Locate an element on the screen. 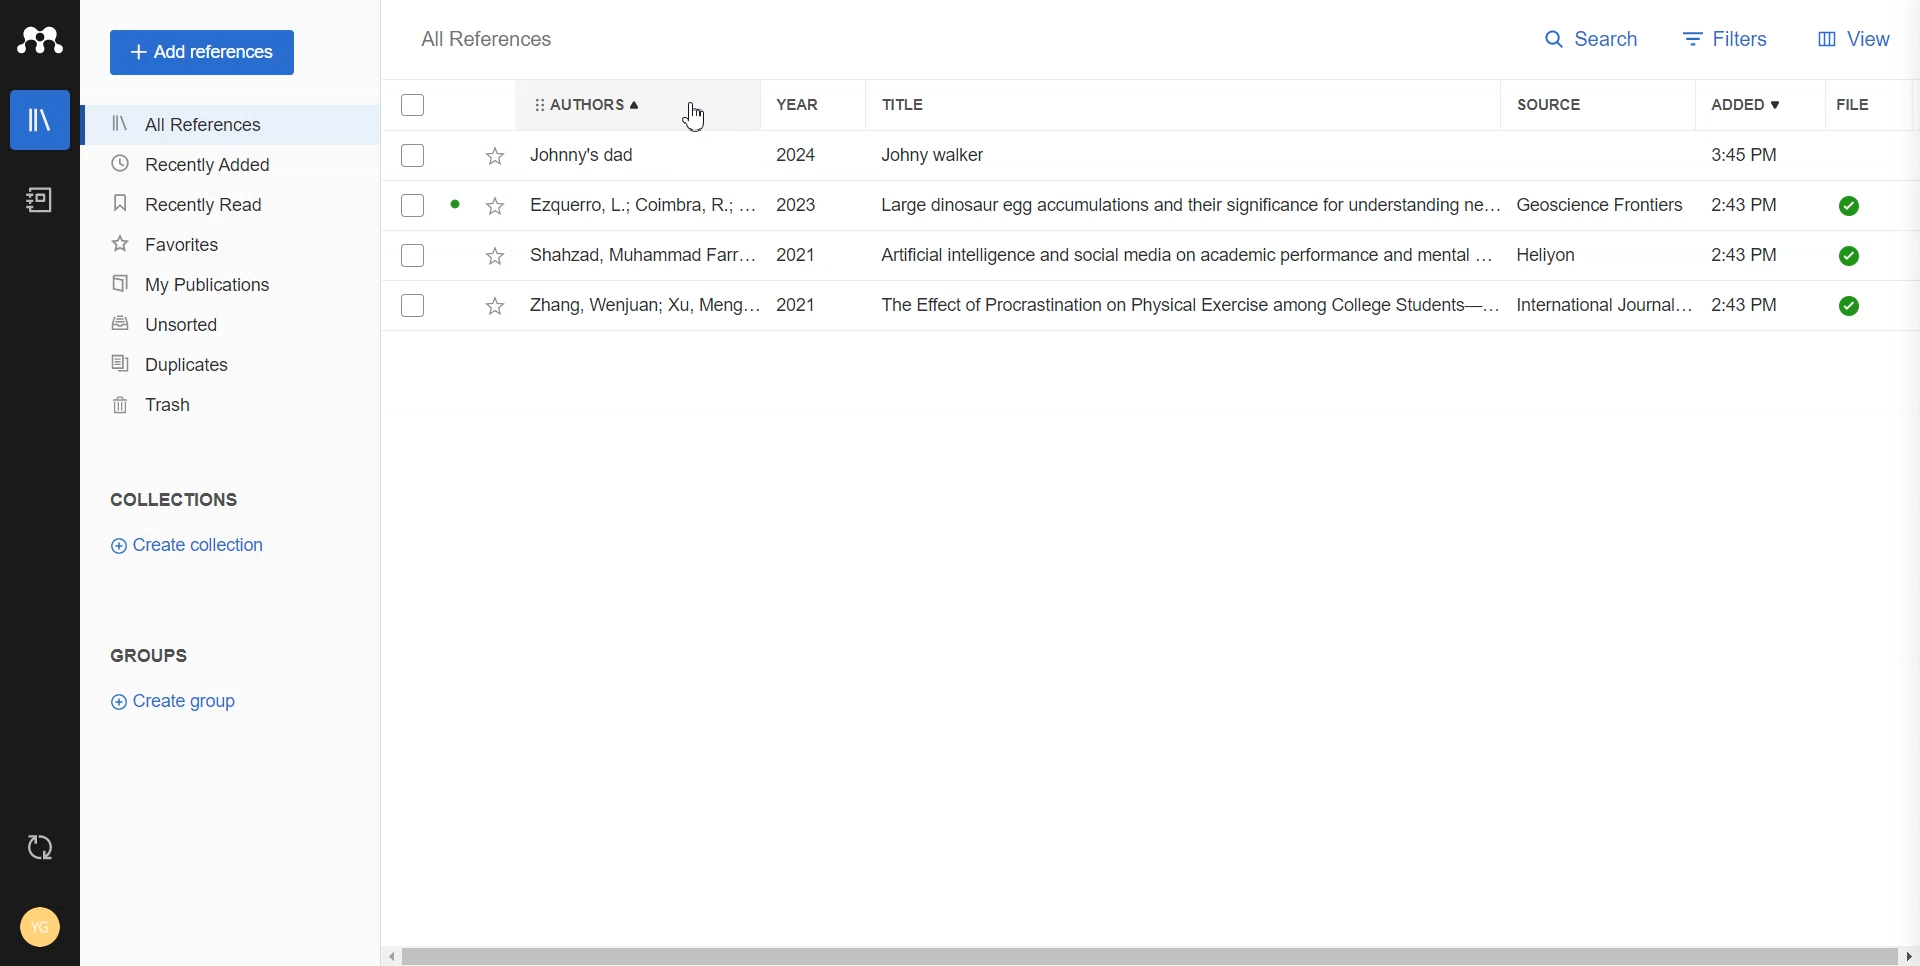 This screenshot has width=1920, height=966. (un)select is located at coordinates (412, 206).